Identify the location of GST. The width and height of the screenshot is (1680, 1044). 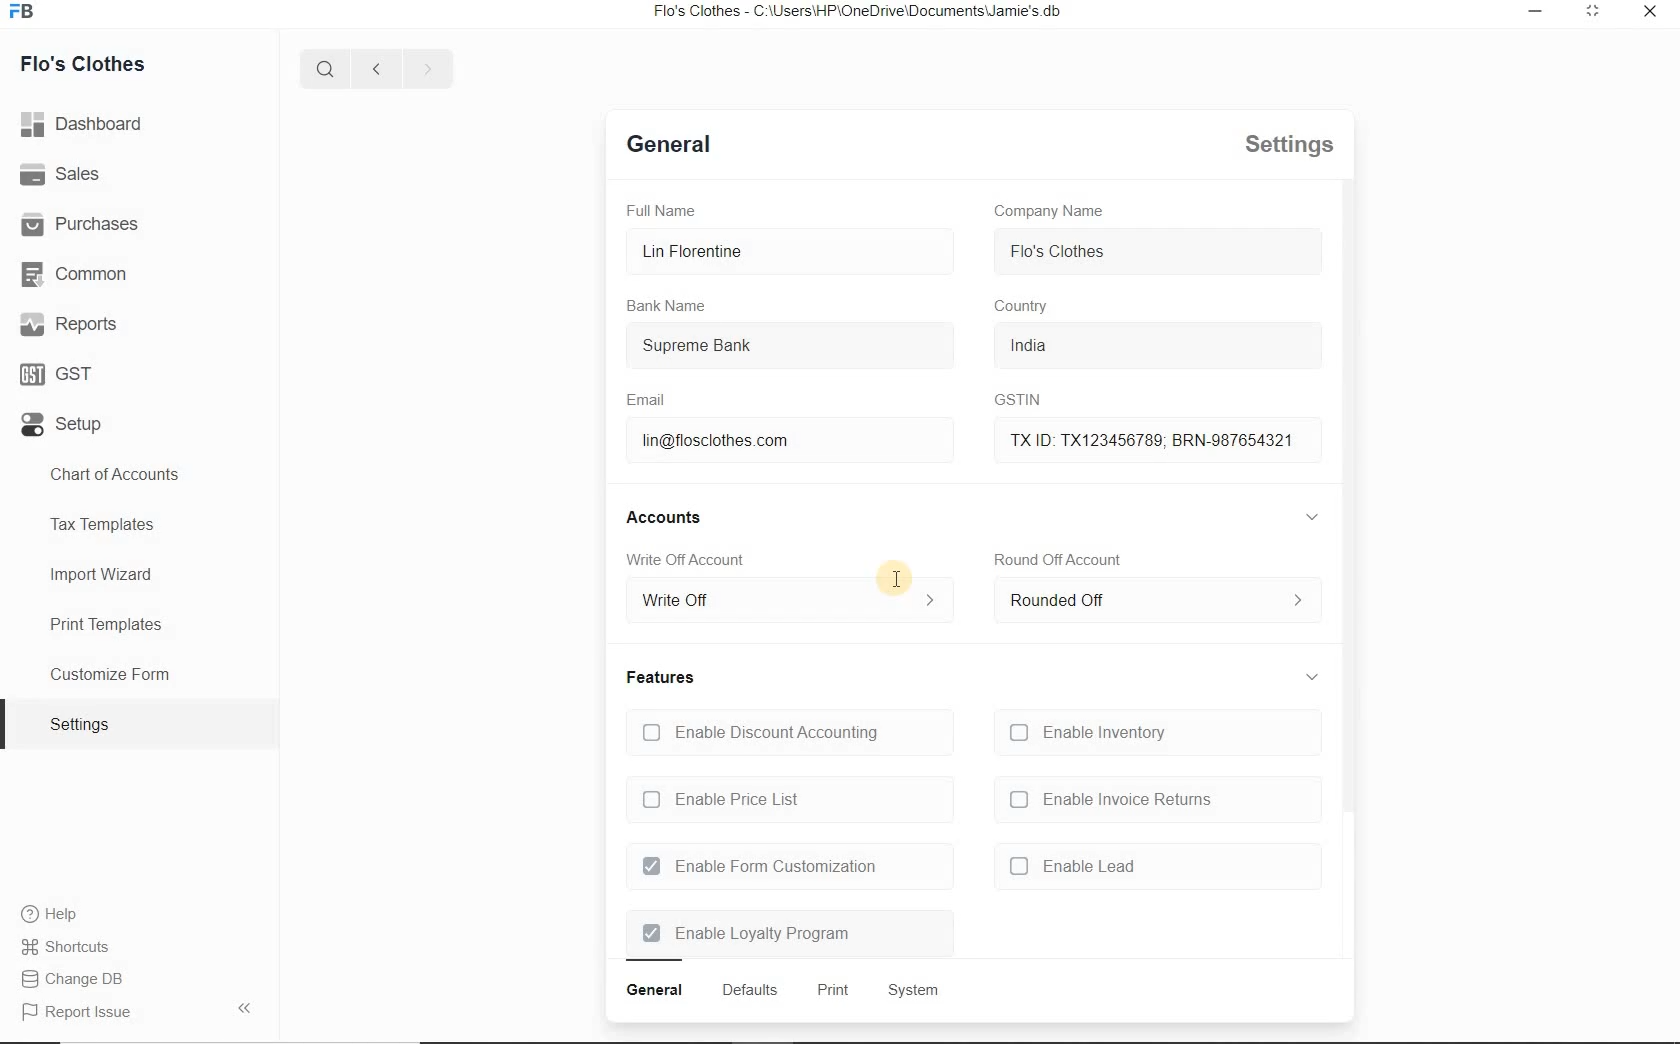
(55, 375).